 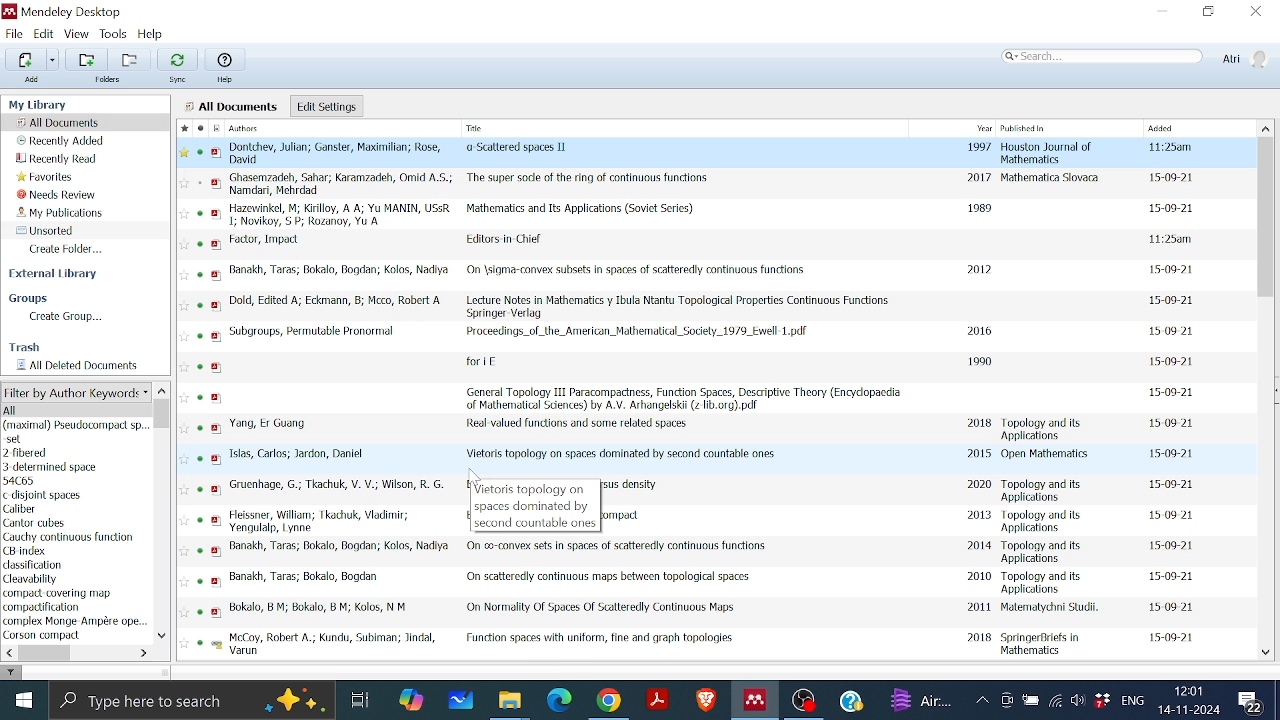 I want to click on Author, so click(x=338, y=154).